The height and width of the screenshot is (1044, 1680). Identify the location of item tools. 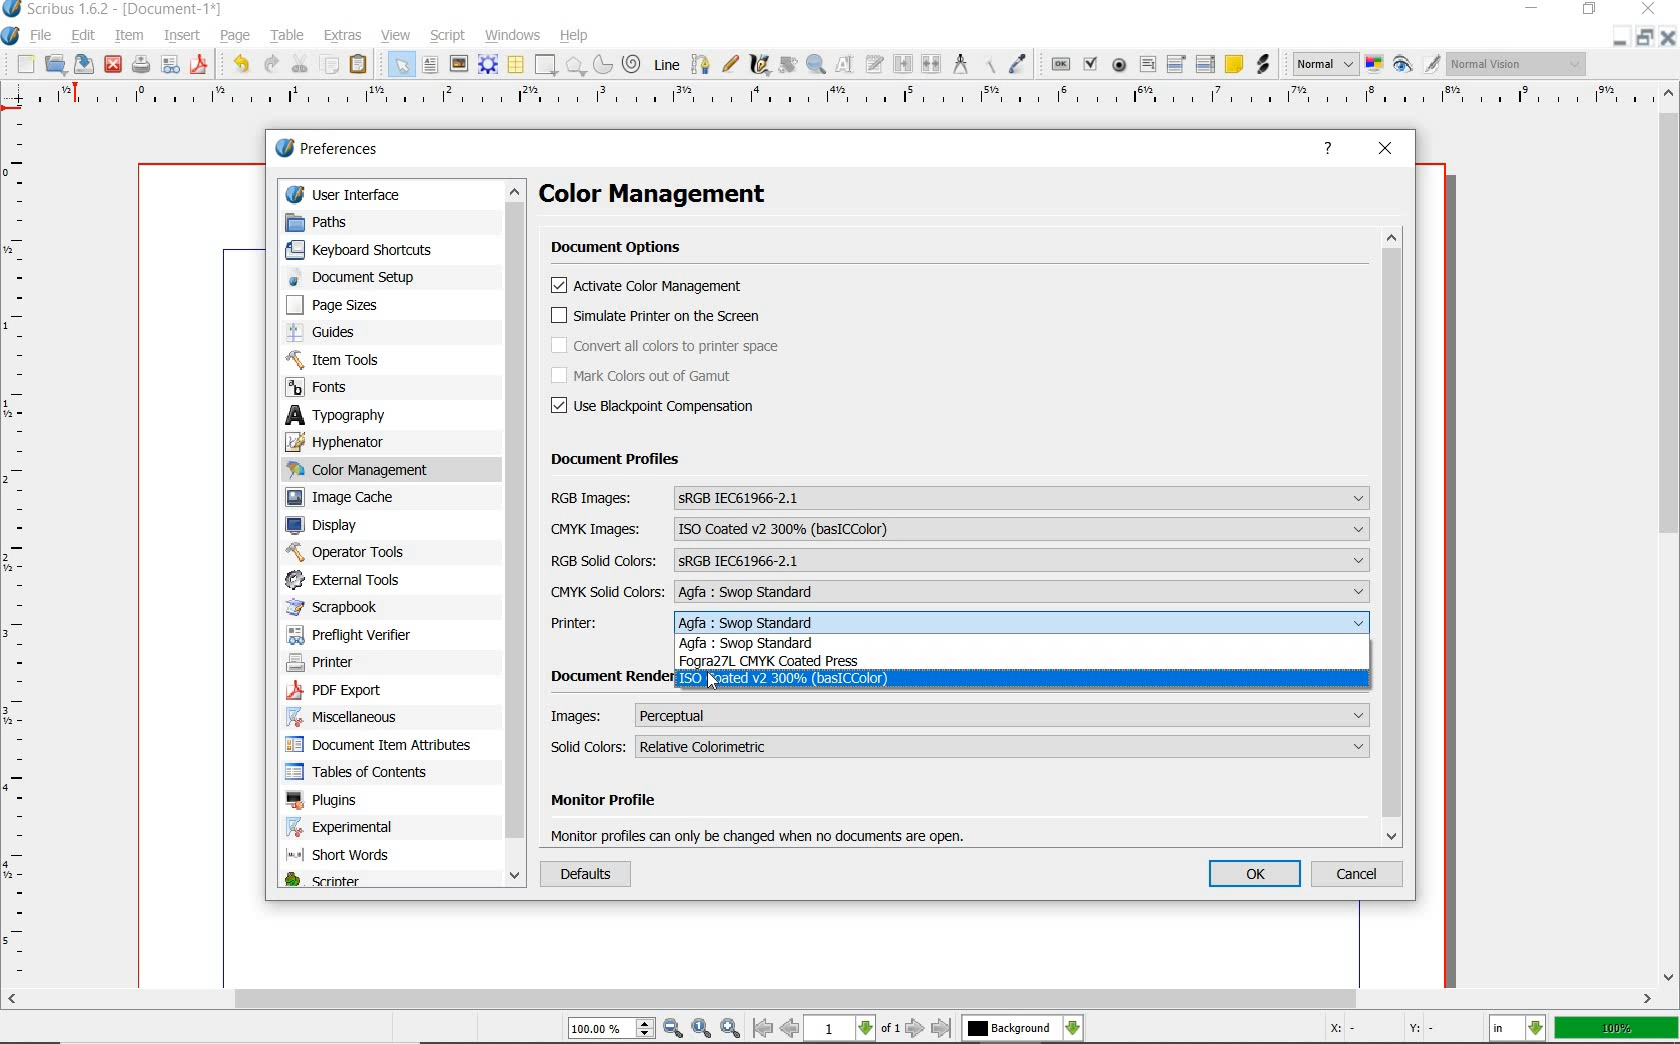
(357, 360).